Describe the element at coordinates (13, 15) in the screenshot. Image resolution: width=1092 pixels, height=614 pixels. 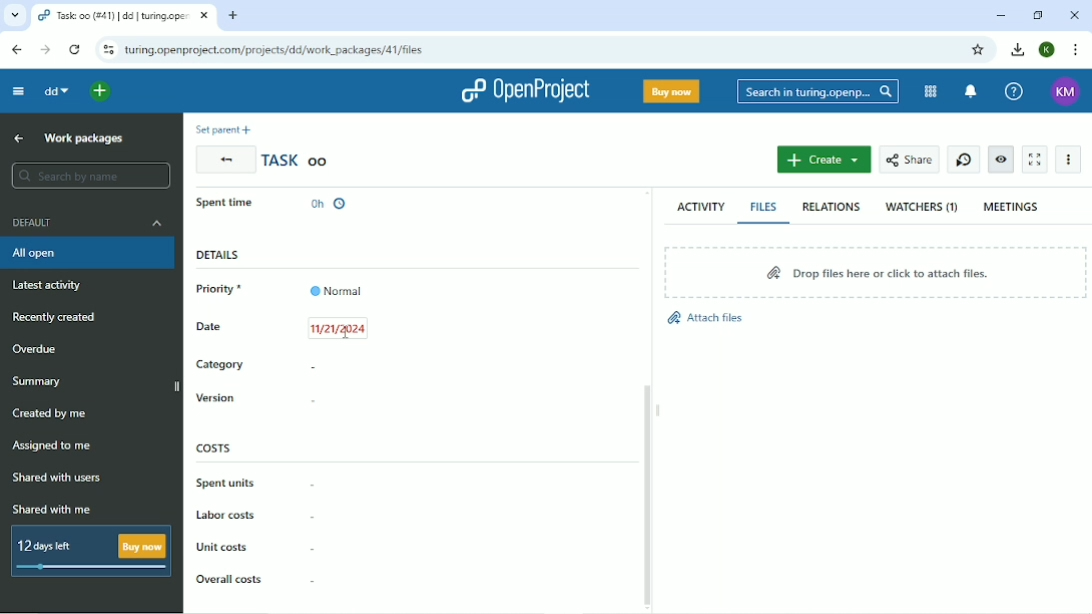
I see `Search tab` at that location.